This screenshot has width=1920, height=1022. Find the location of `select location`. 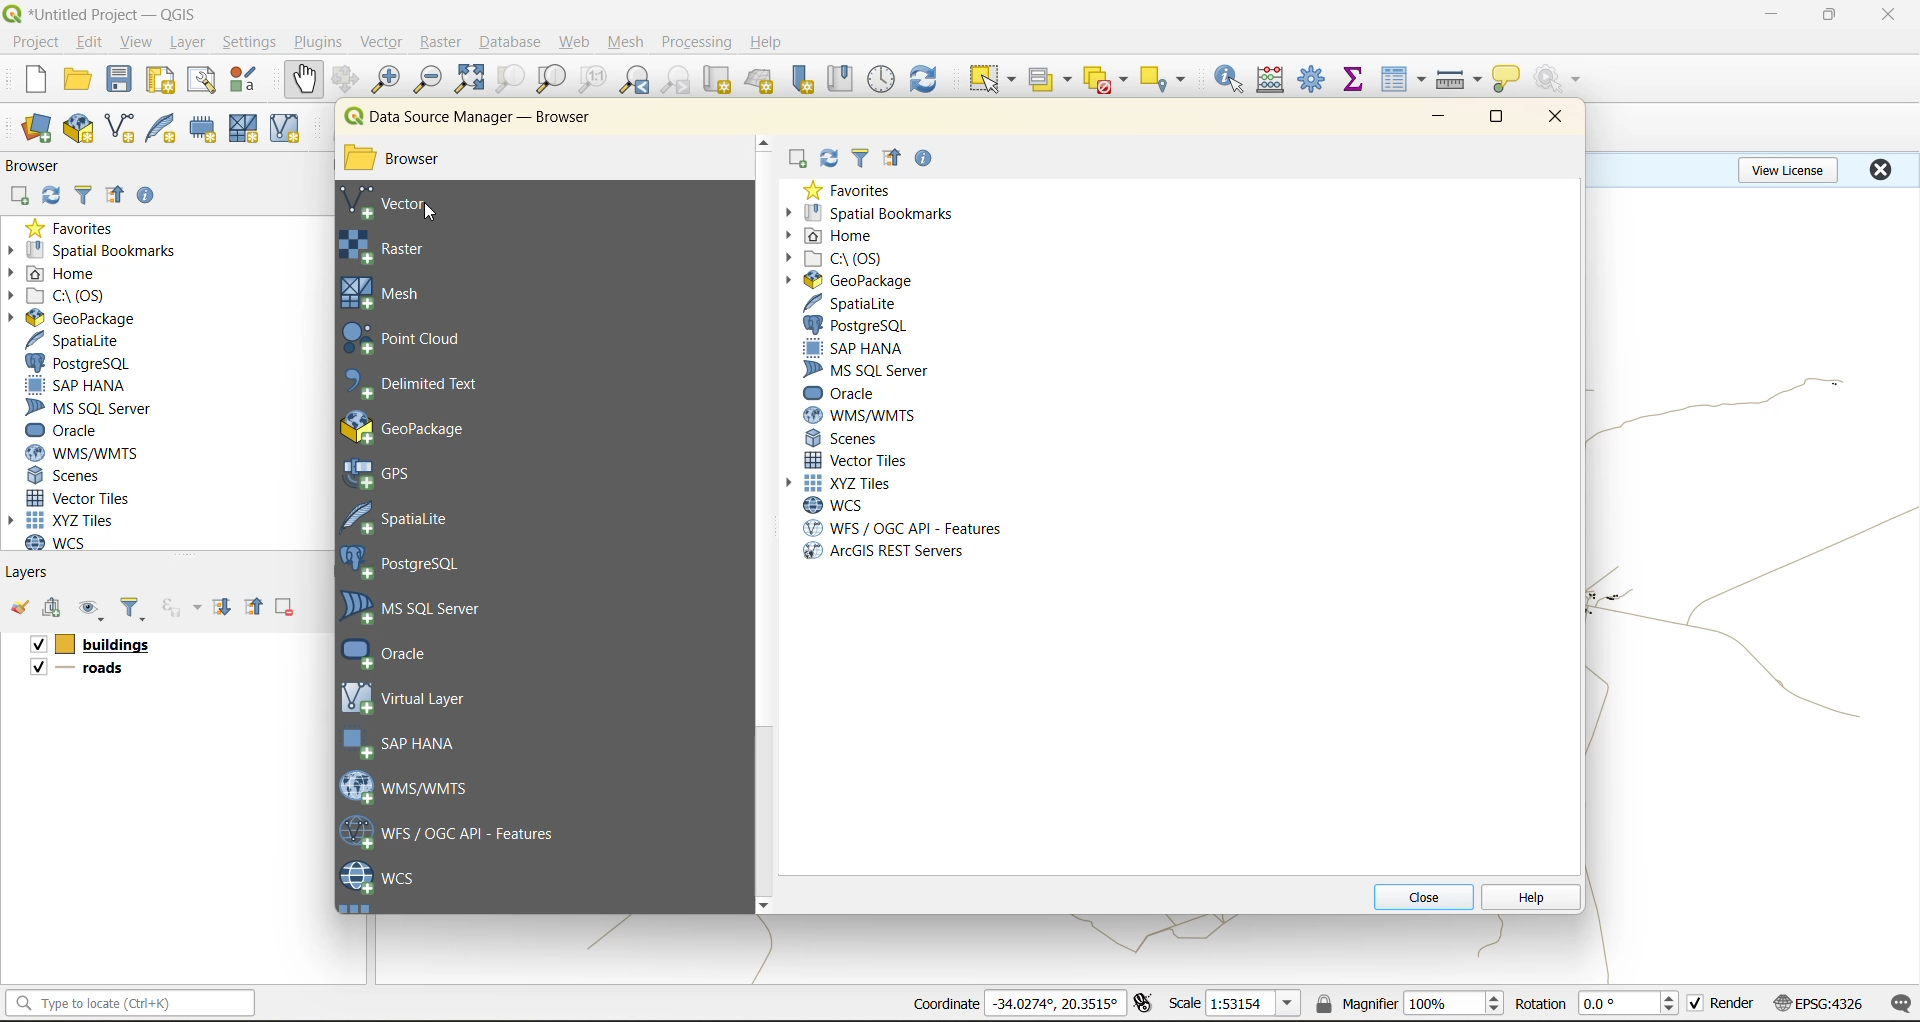

select location is located at coordinates (1169, 77).